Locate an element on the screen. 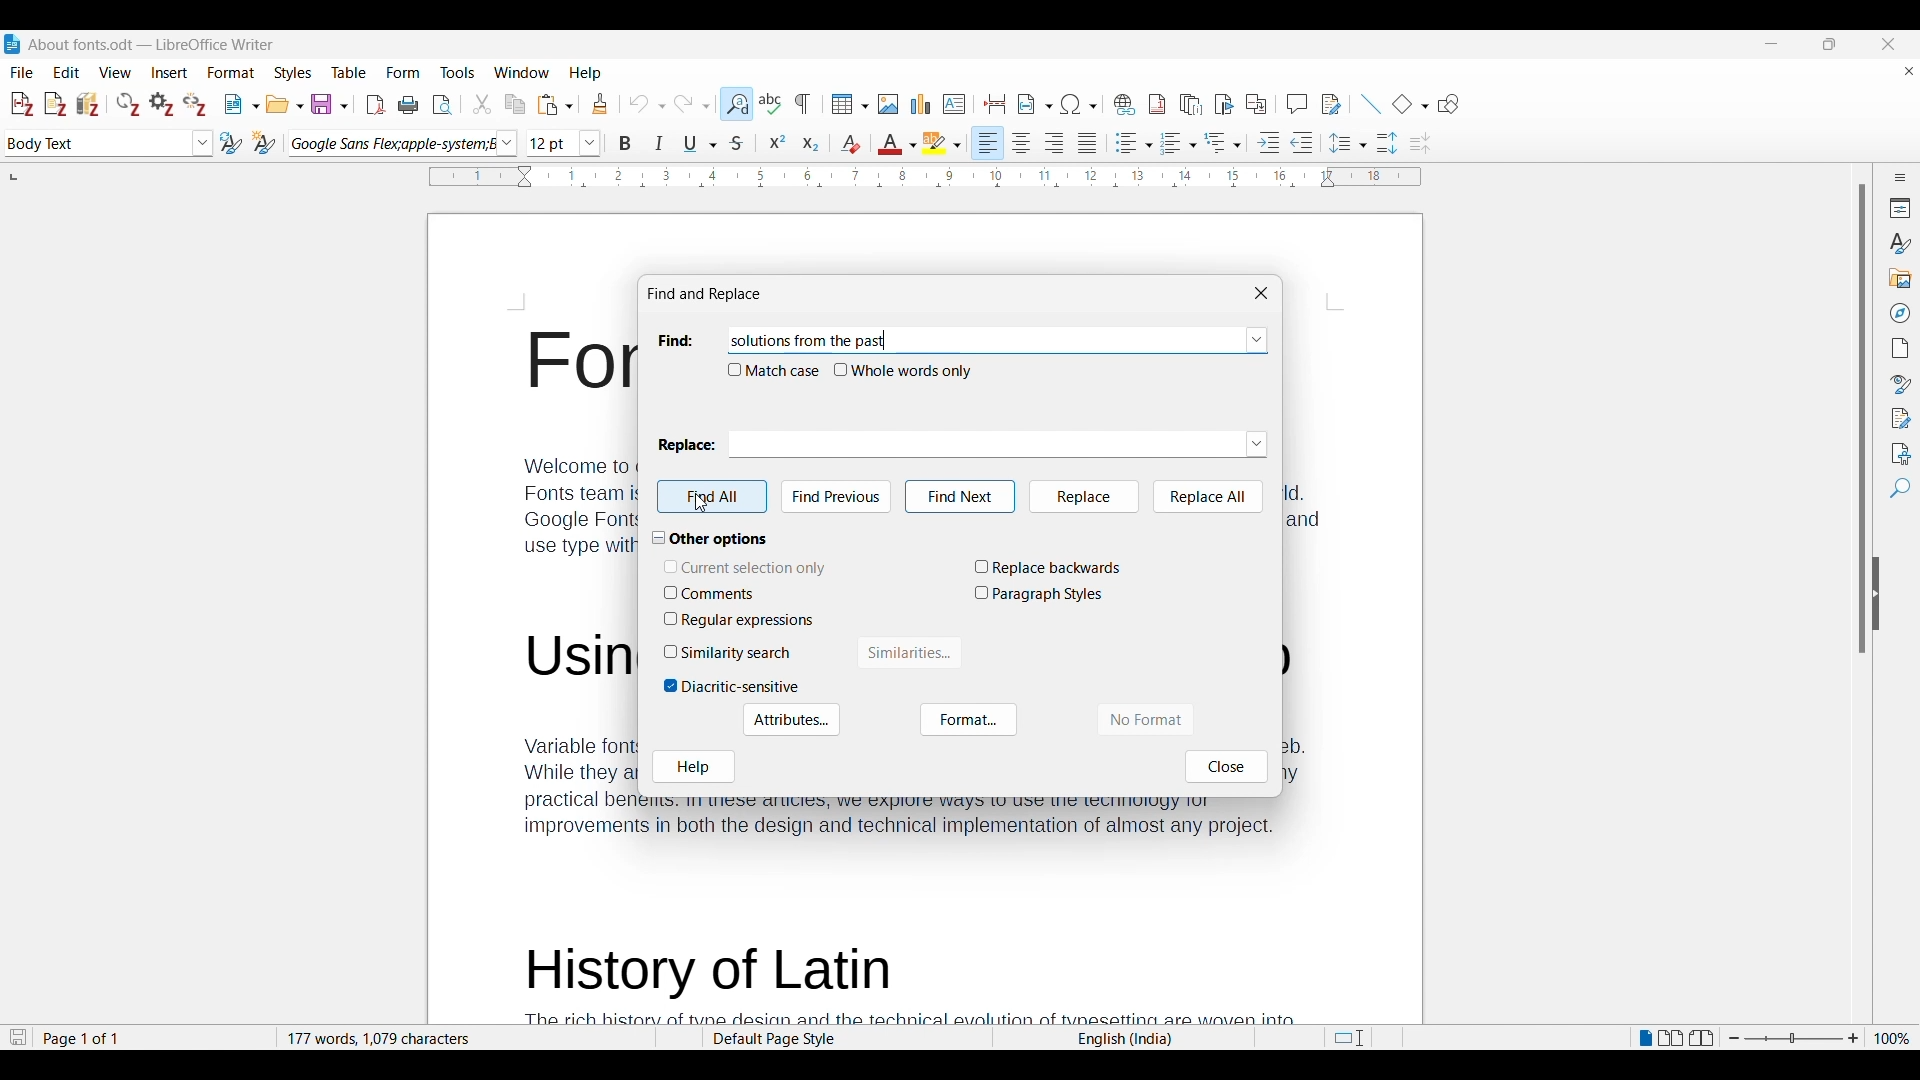 This screenshot has width=1920, height=1080. Current text language is located at coordinates (1123, 1039).